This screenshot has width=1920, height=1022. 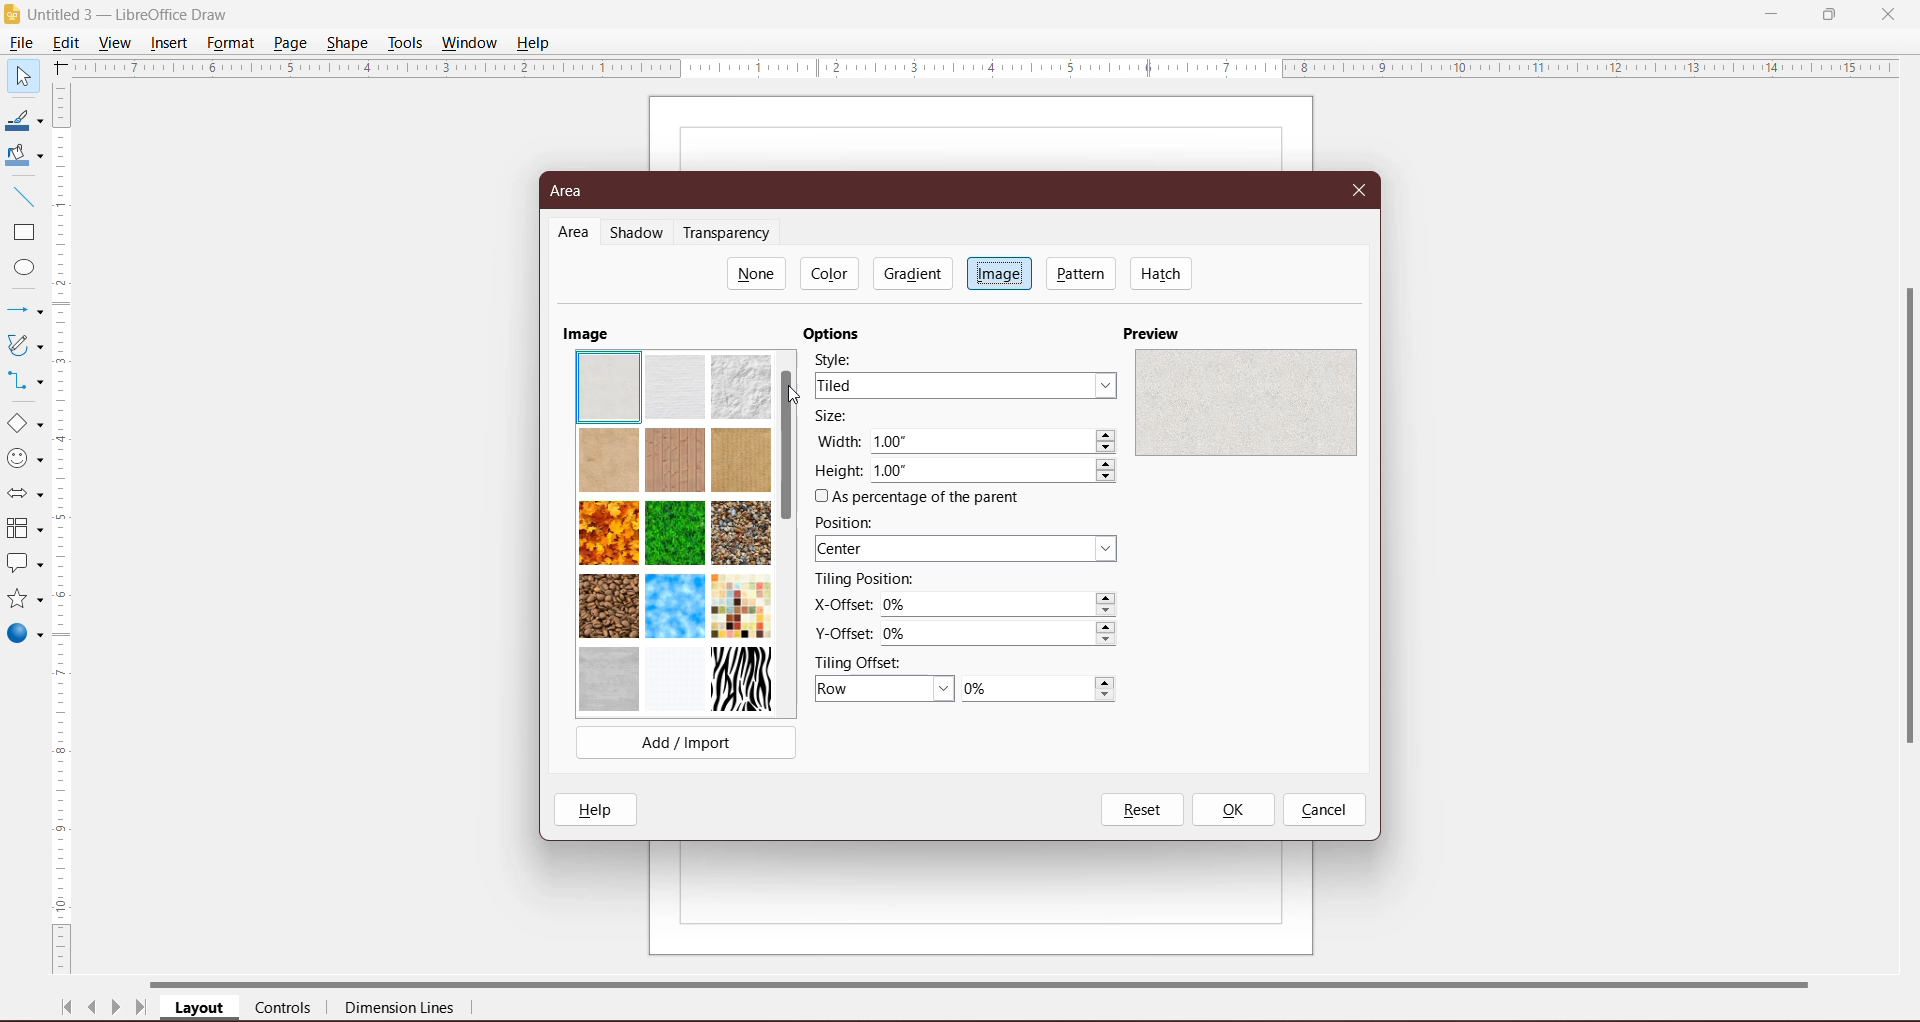 I want to click on Area, so click(x=574, y=233).